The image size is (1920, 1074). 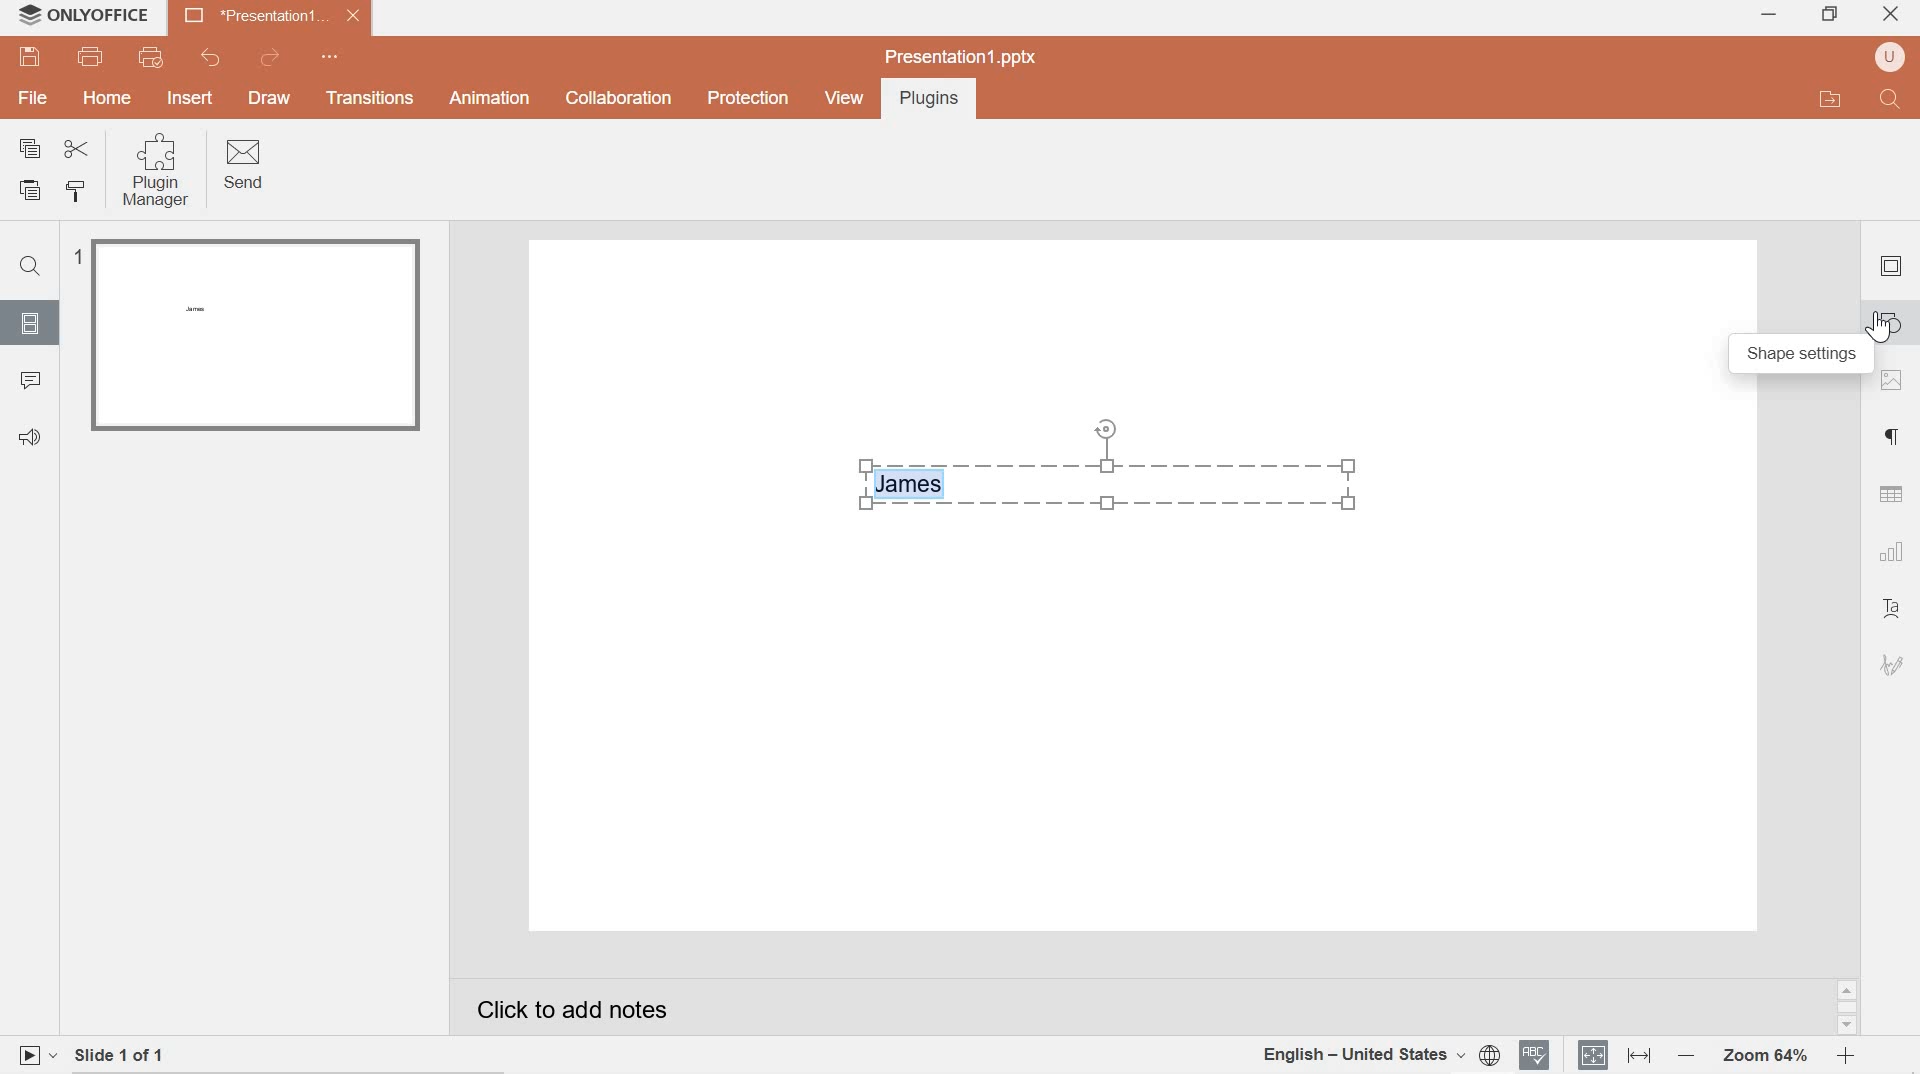 What do you see at coordinates (1891, 552) in the screenshot?
I see `chart` at bounding box center [1891, 552].